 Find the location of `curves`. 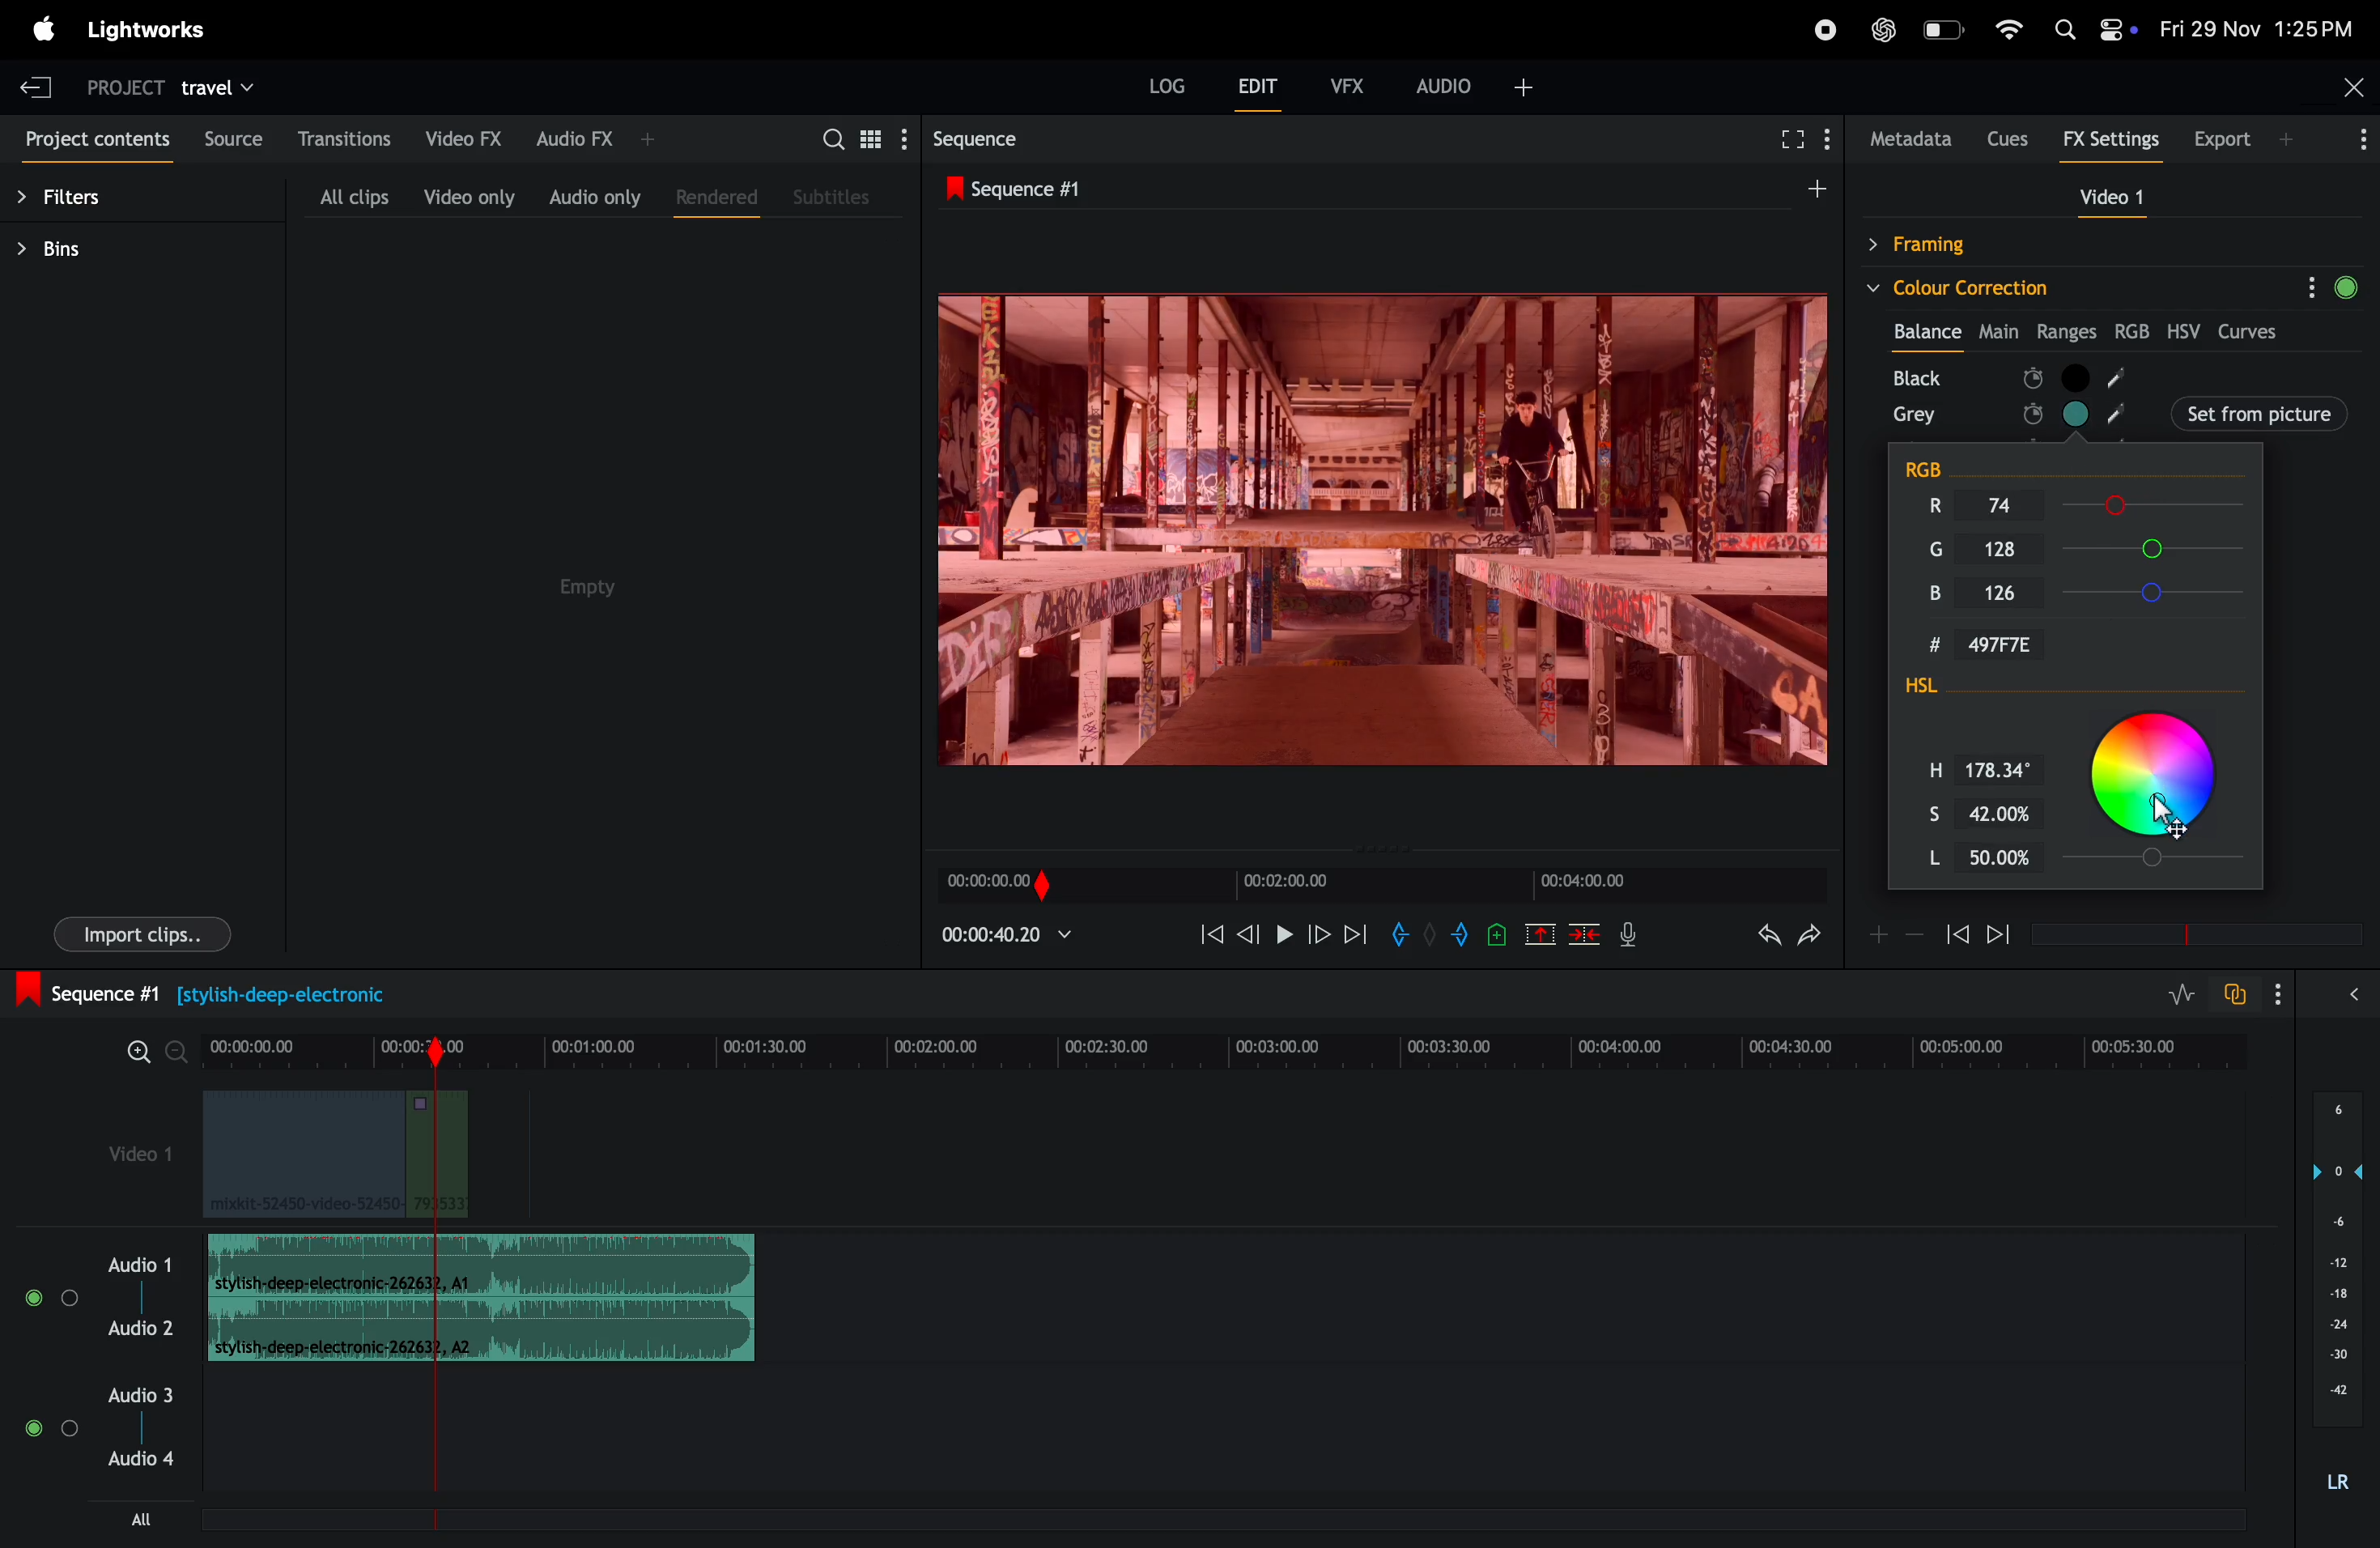

curves is located at coordinates (2254, 332).